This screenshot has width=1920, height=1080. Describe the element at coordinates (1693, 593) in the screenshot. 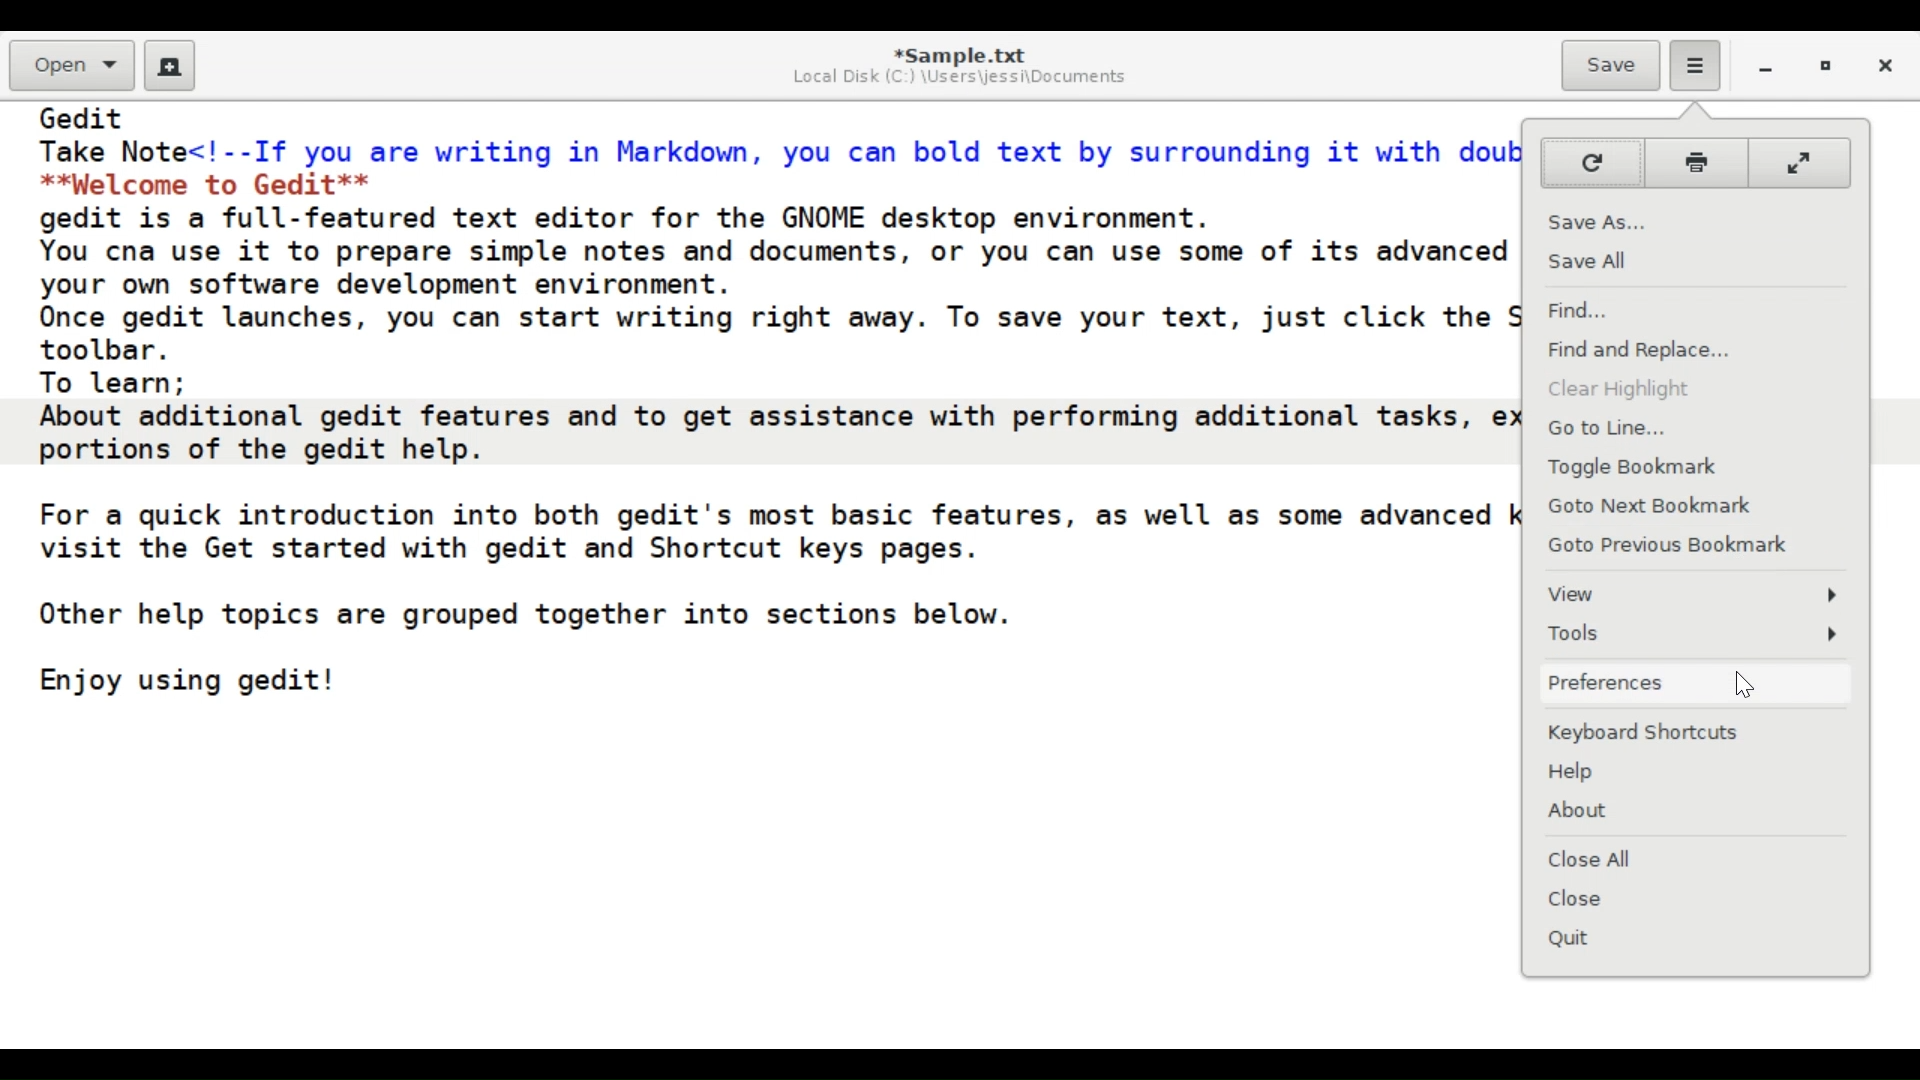

I see `View` at that location.